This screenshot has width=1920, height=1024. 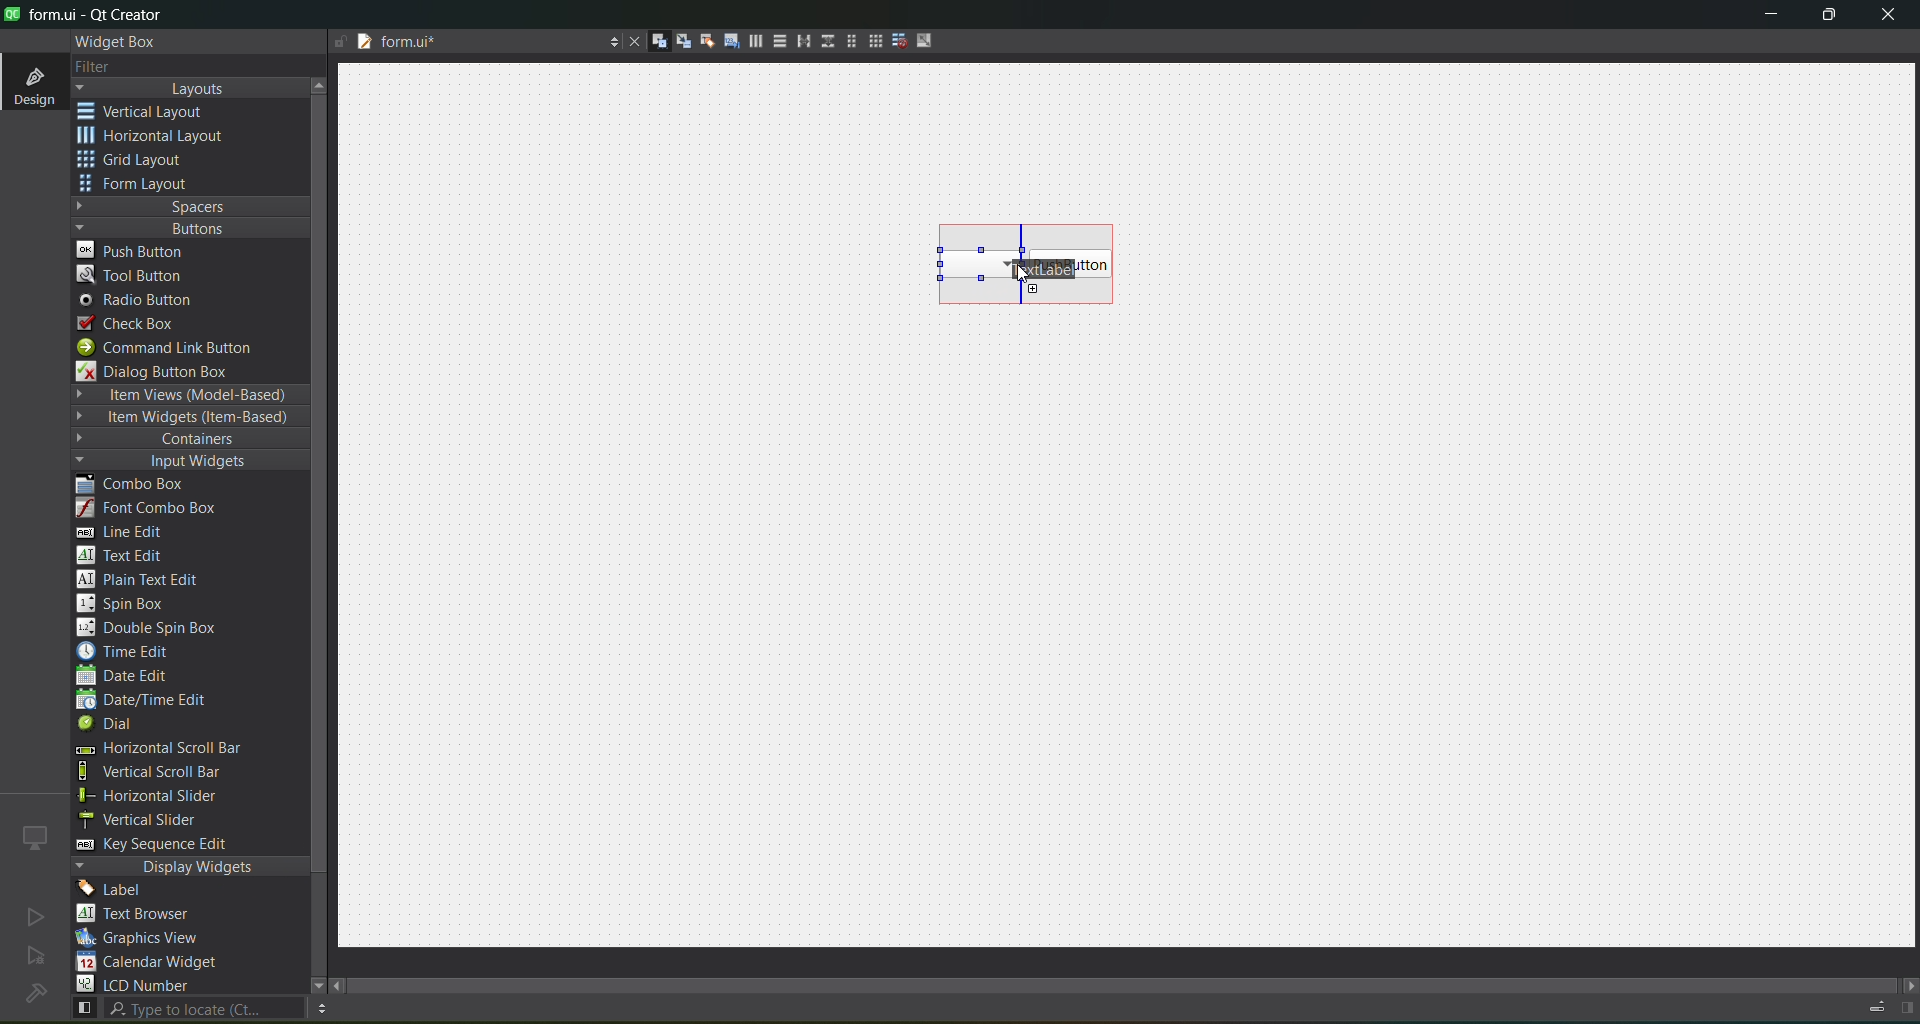 What do you see at coordinates (154, 509) in the screenshot?
I see `font combo box` at bounding box center [154, 509].